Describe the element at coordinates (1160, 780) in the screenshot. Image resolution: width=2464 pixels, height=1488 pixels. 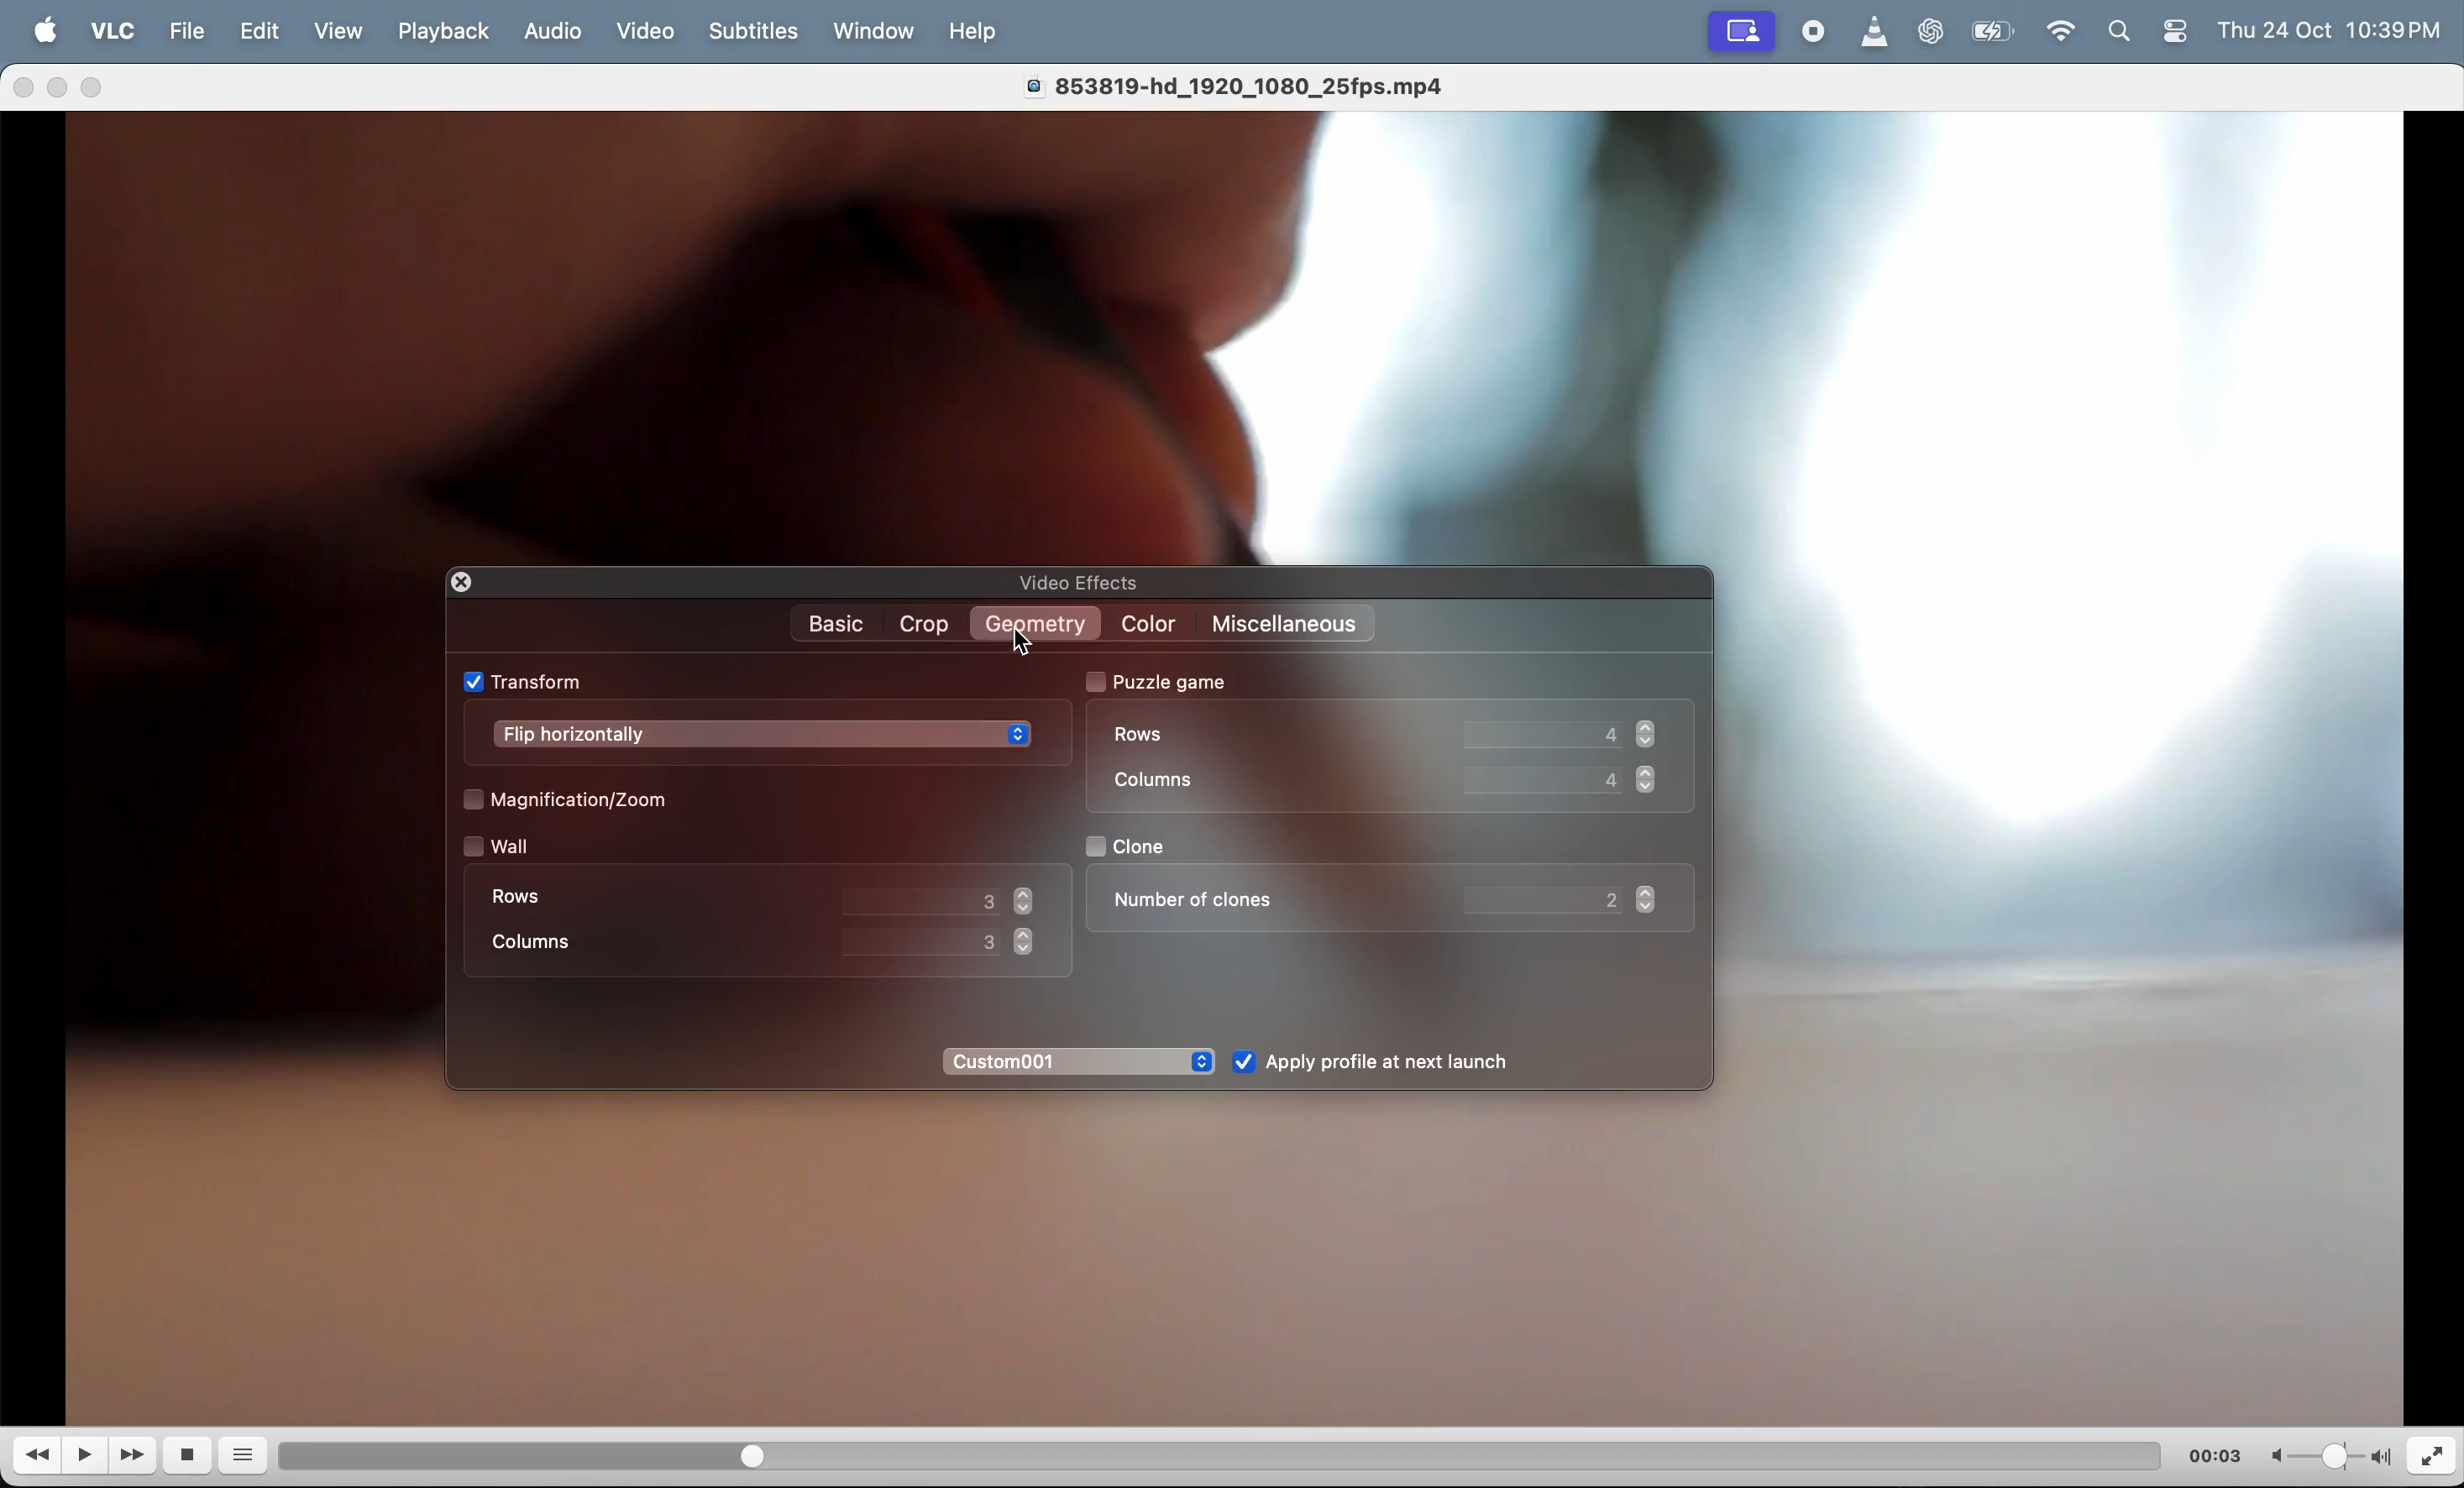
I see `coloumn` at that location.